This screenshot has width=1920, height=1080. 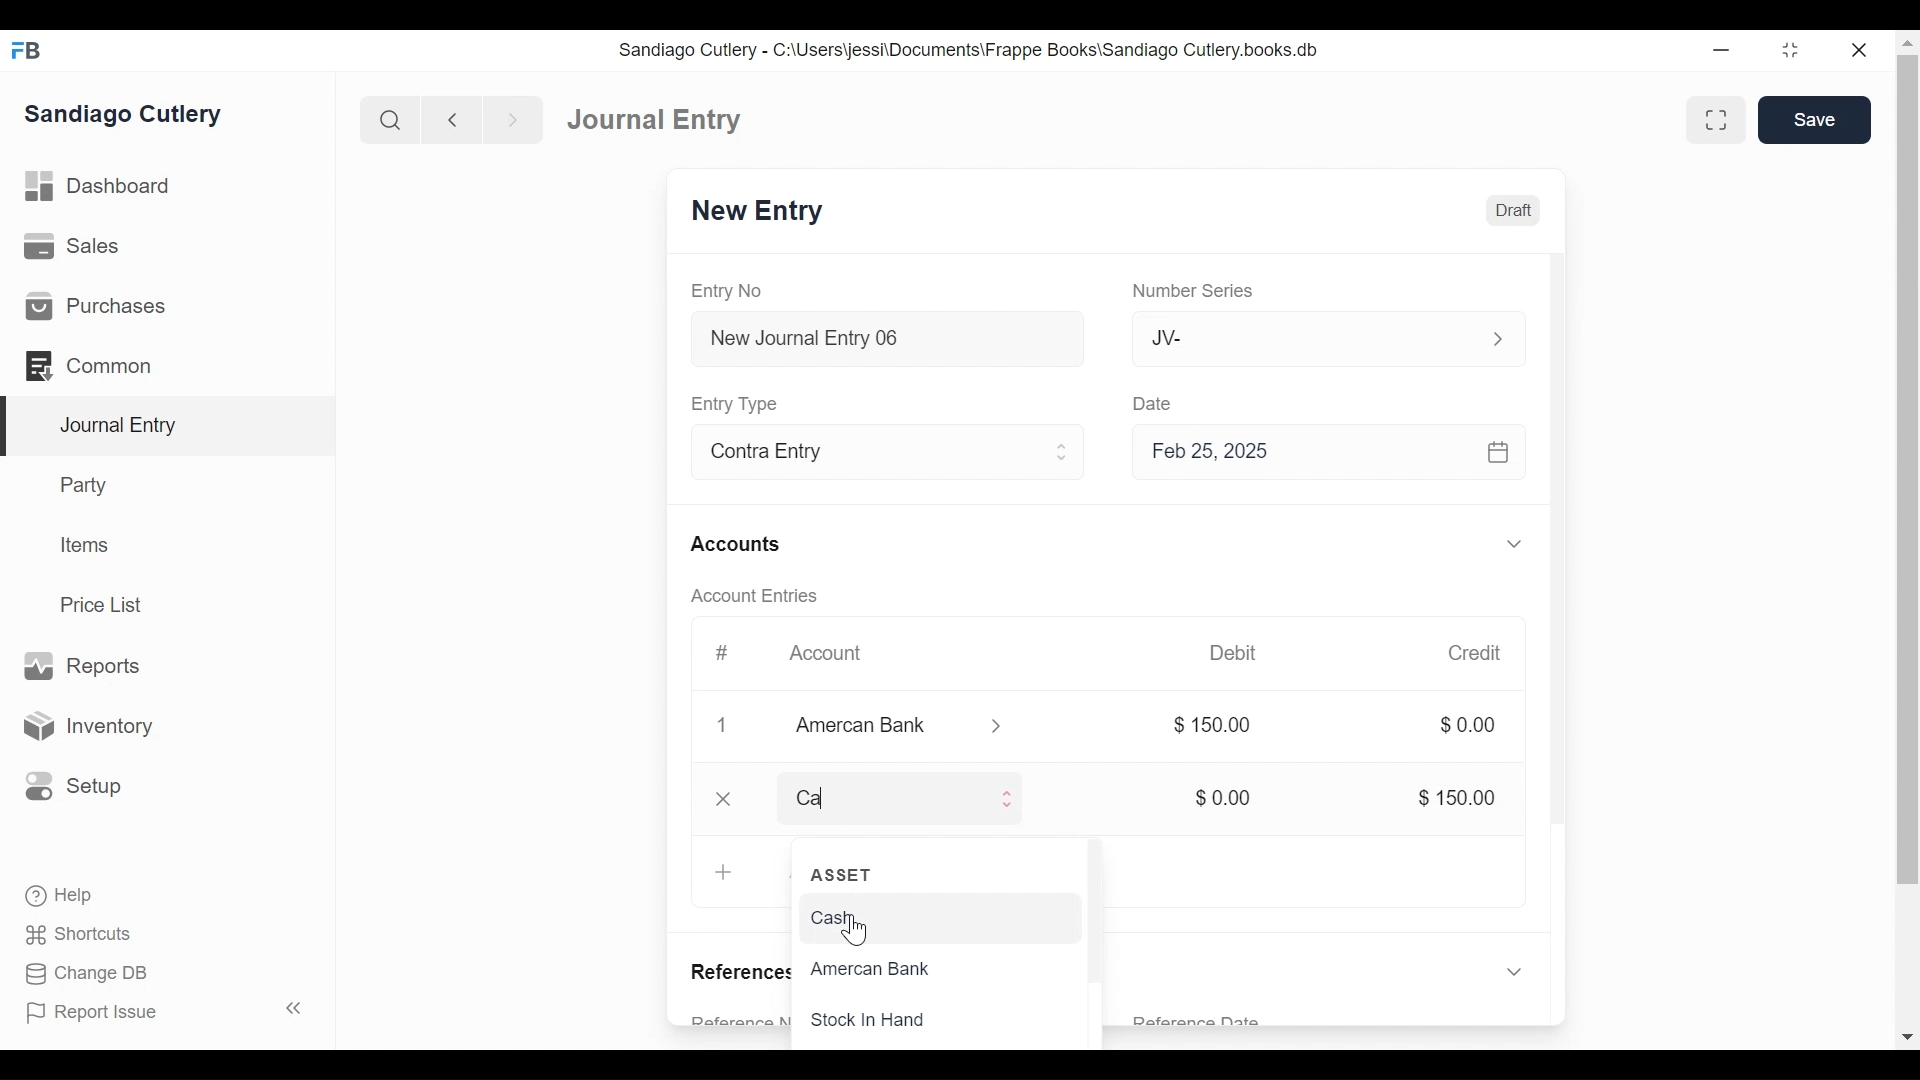 I want to click on Common, so click(x=99, y=366).